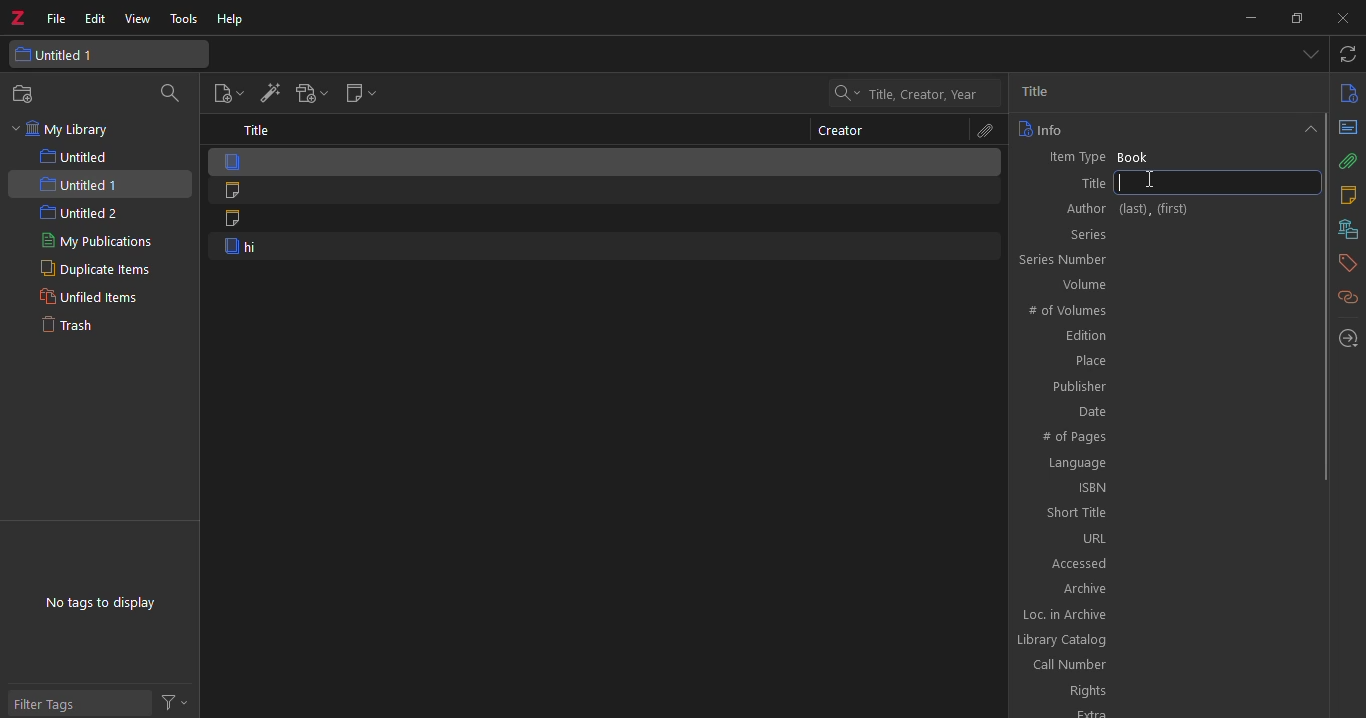 The height and width of the screenshot is (718, 1366). I want to click on trash, so click(75, 327).